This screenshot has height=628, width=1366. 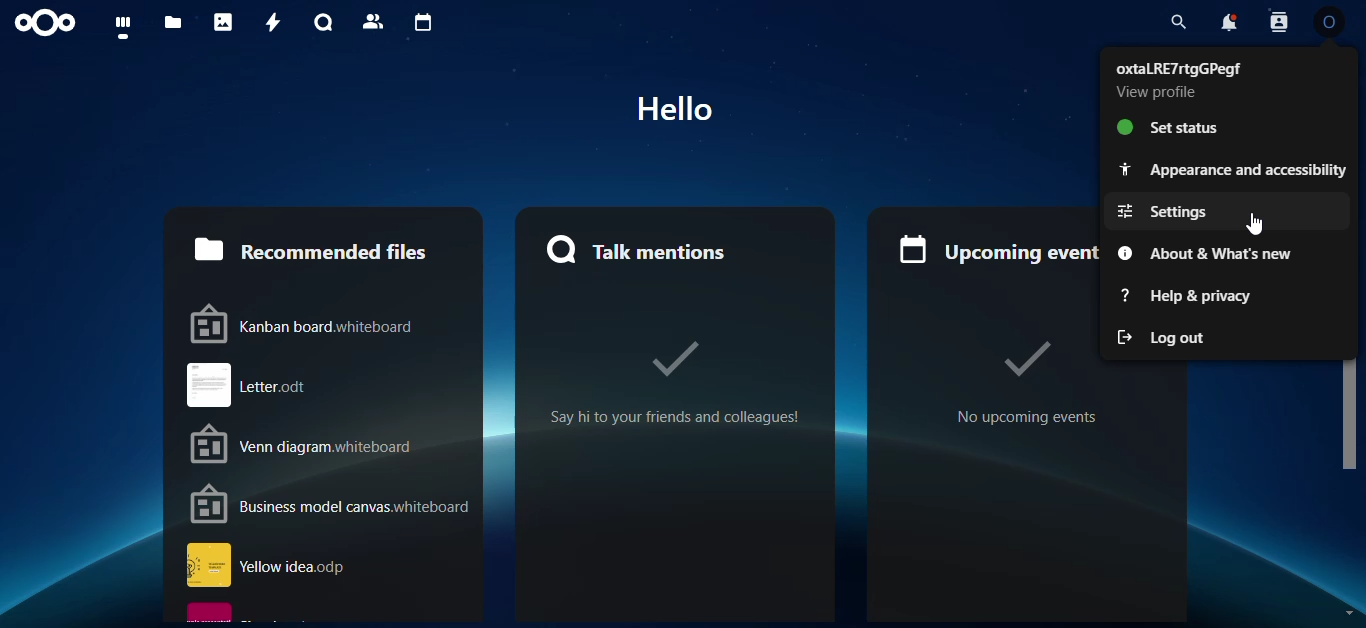 What do you see at coordinates (674, 417) in the screenshot?
I see `Say hi to your friends and colleagues!` at bounding box center [674, 417].